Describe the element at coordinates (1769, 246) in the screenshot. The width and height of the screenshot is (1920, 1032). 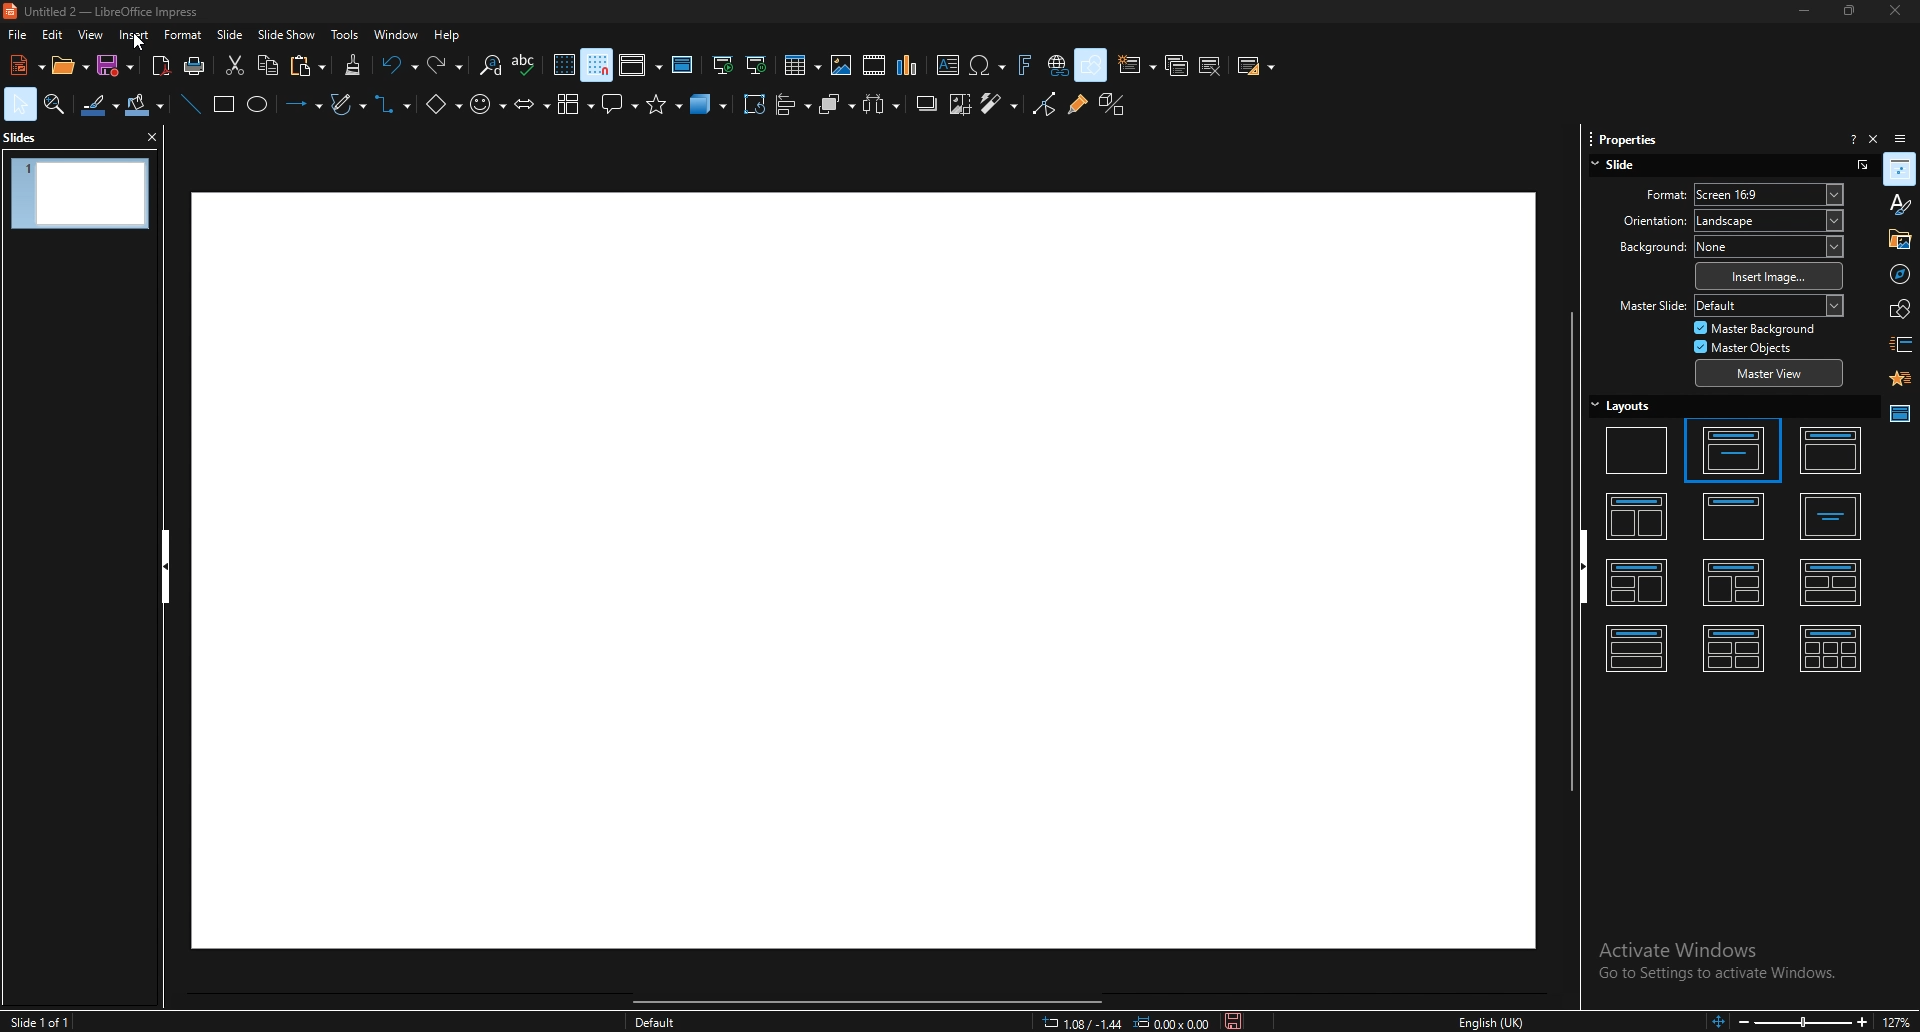
I see `background none` at that location.